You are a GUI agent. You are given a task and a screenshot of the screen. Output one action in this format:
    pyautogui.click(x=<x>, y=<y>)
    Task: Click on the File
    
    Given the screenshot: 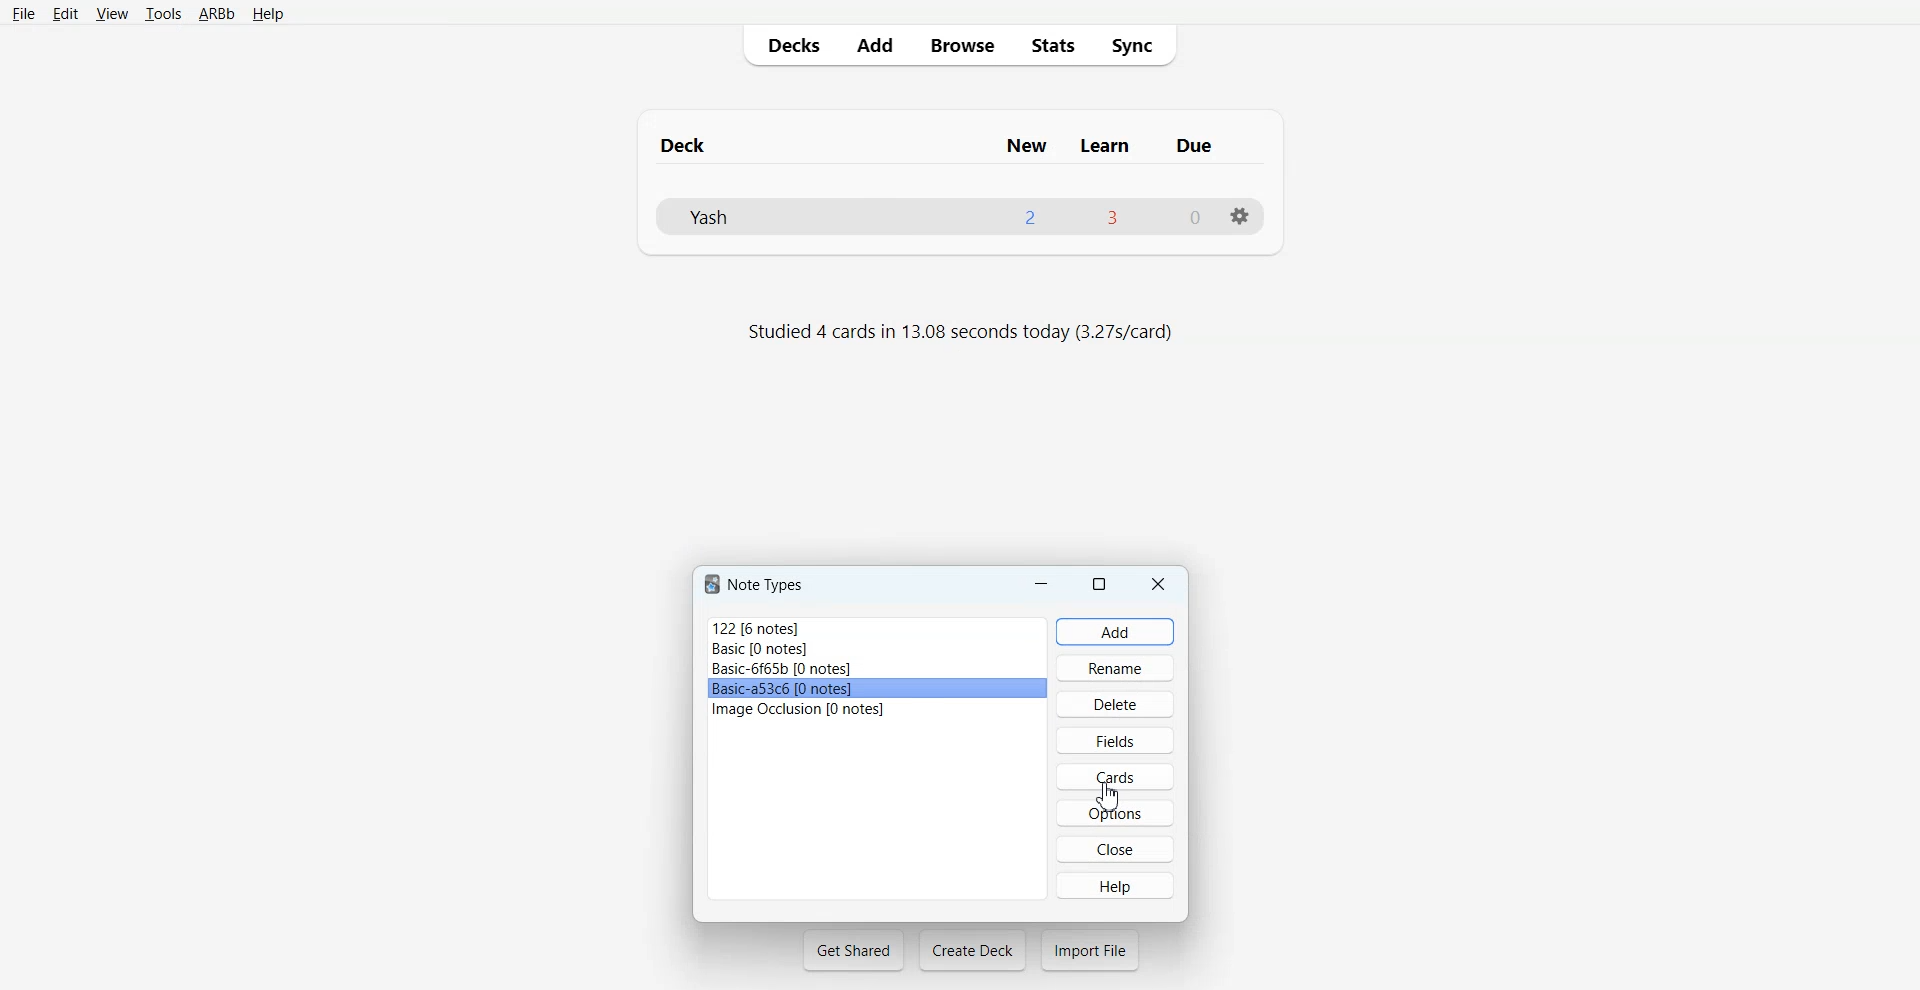 What is the action you would take?
    pyautogui.click(x=23, y=13)
    